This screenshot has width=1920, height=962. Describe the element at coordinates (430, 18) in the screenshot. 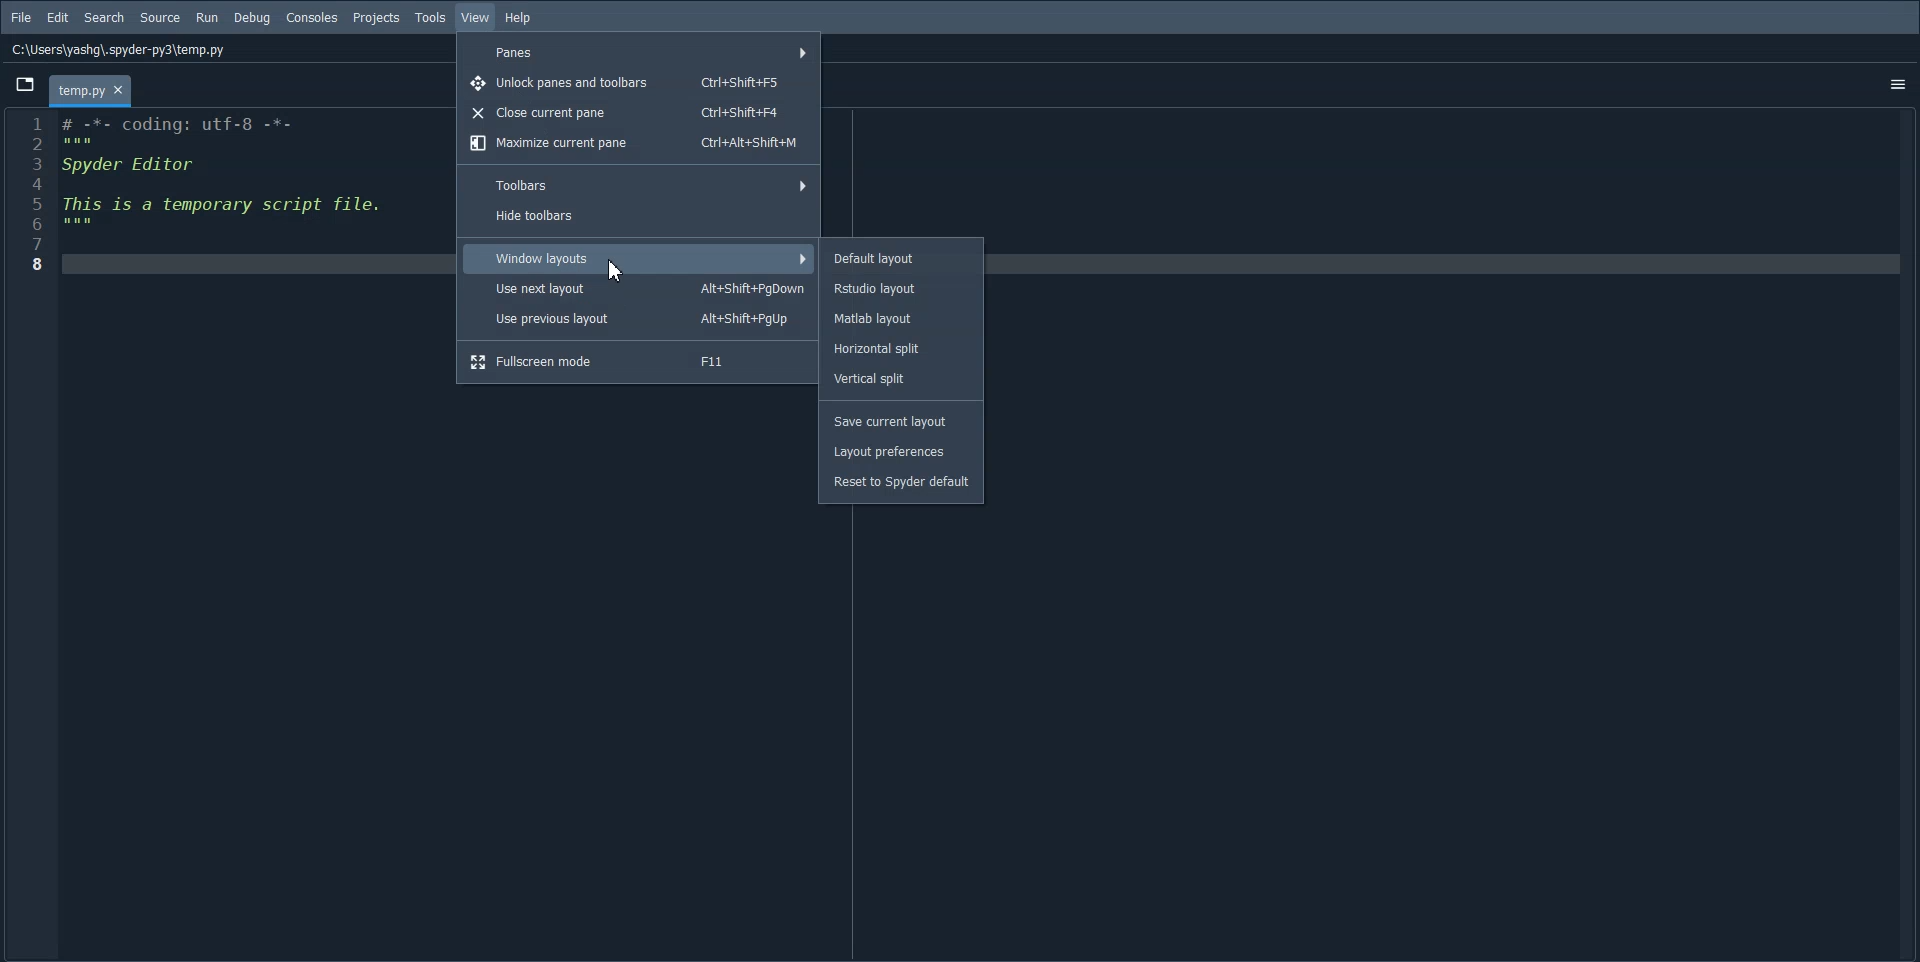

I see `Tools` at that location.